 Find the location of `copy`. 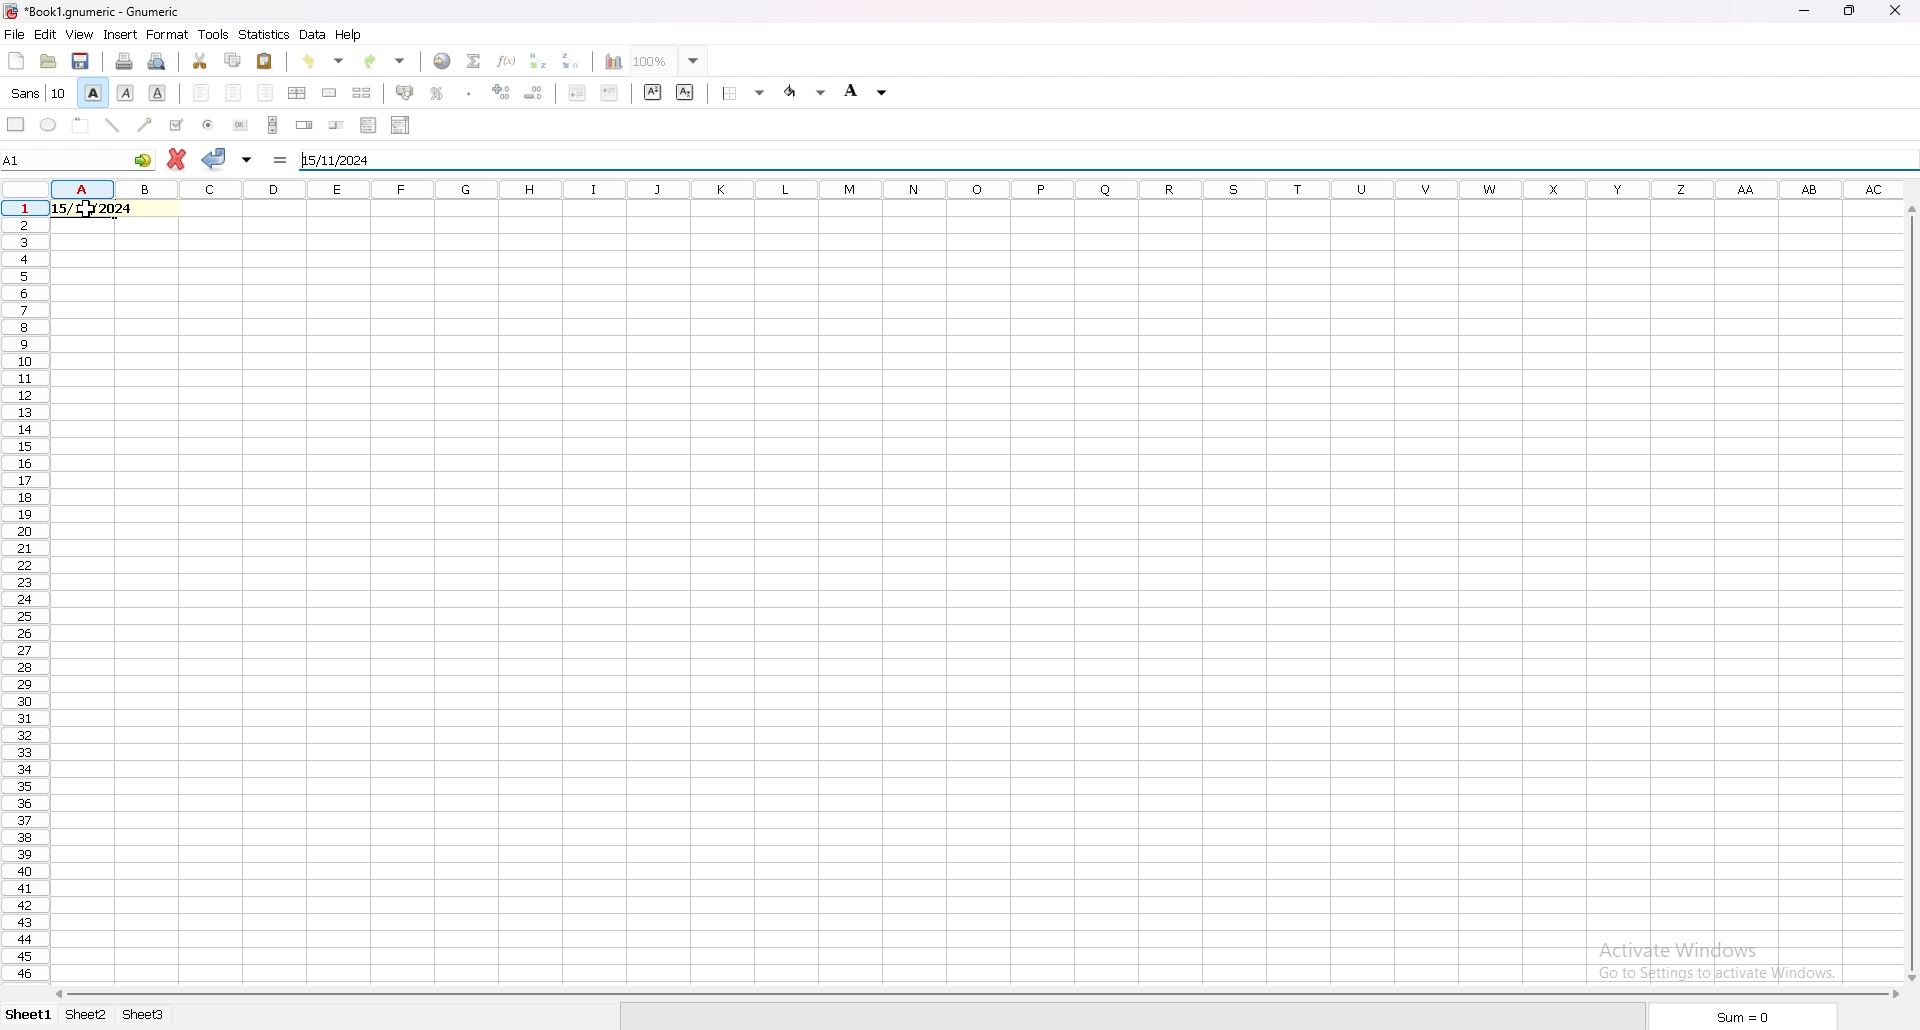

copy is located at coordinates (233, 61).